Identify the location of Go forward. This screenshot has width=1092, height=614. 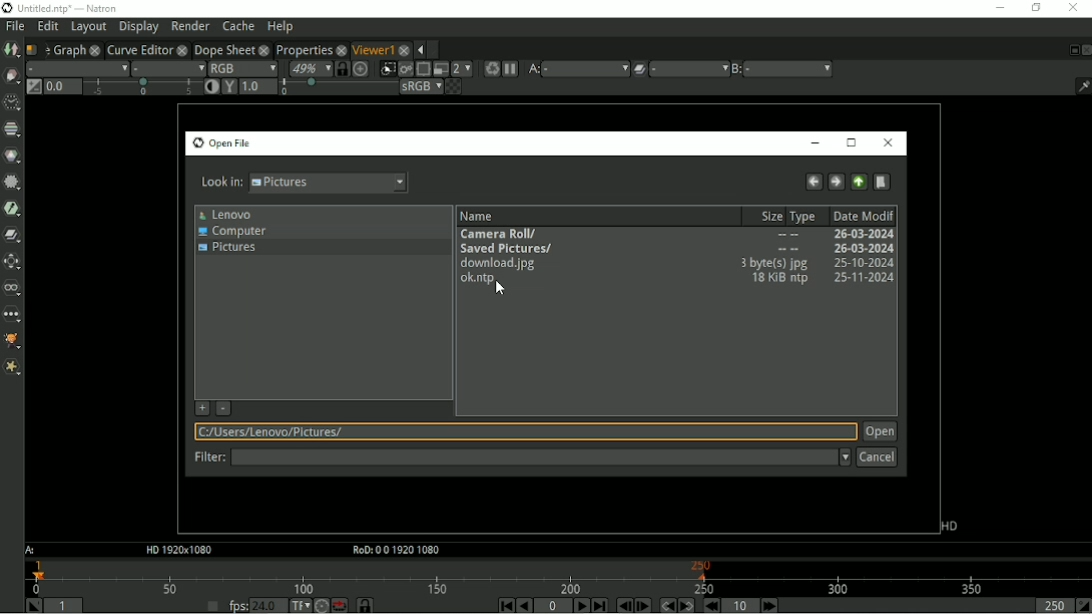
(836, 182).